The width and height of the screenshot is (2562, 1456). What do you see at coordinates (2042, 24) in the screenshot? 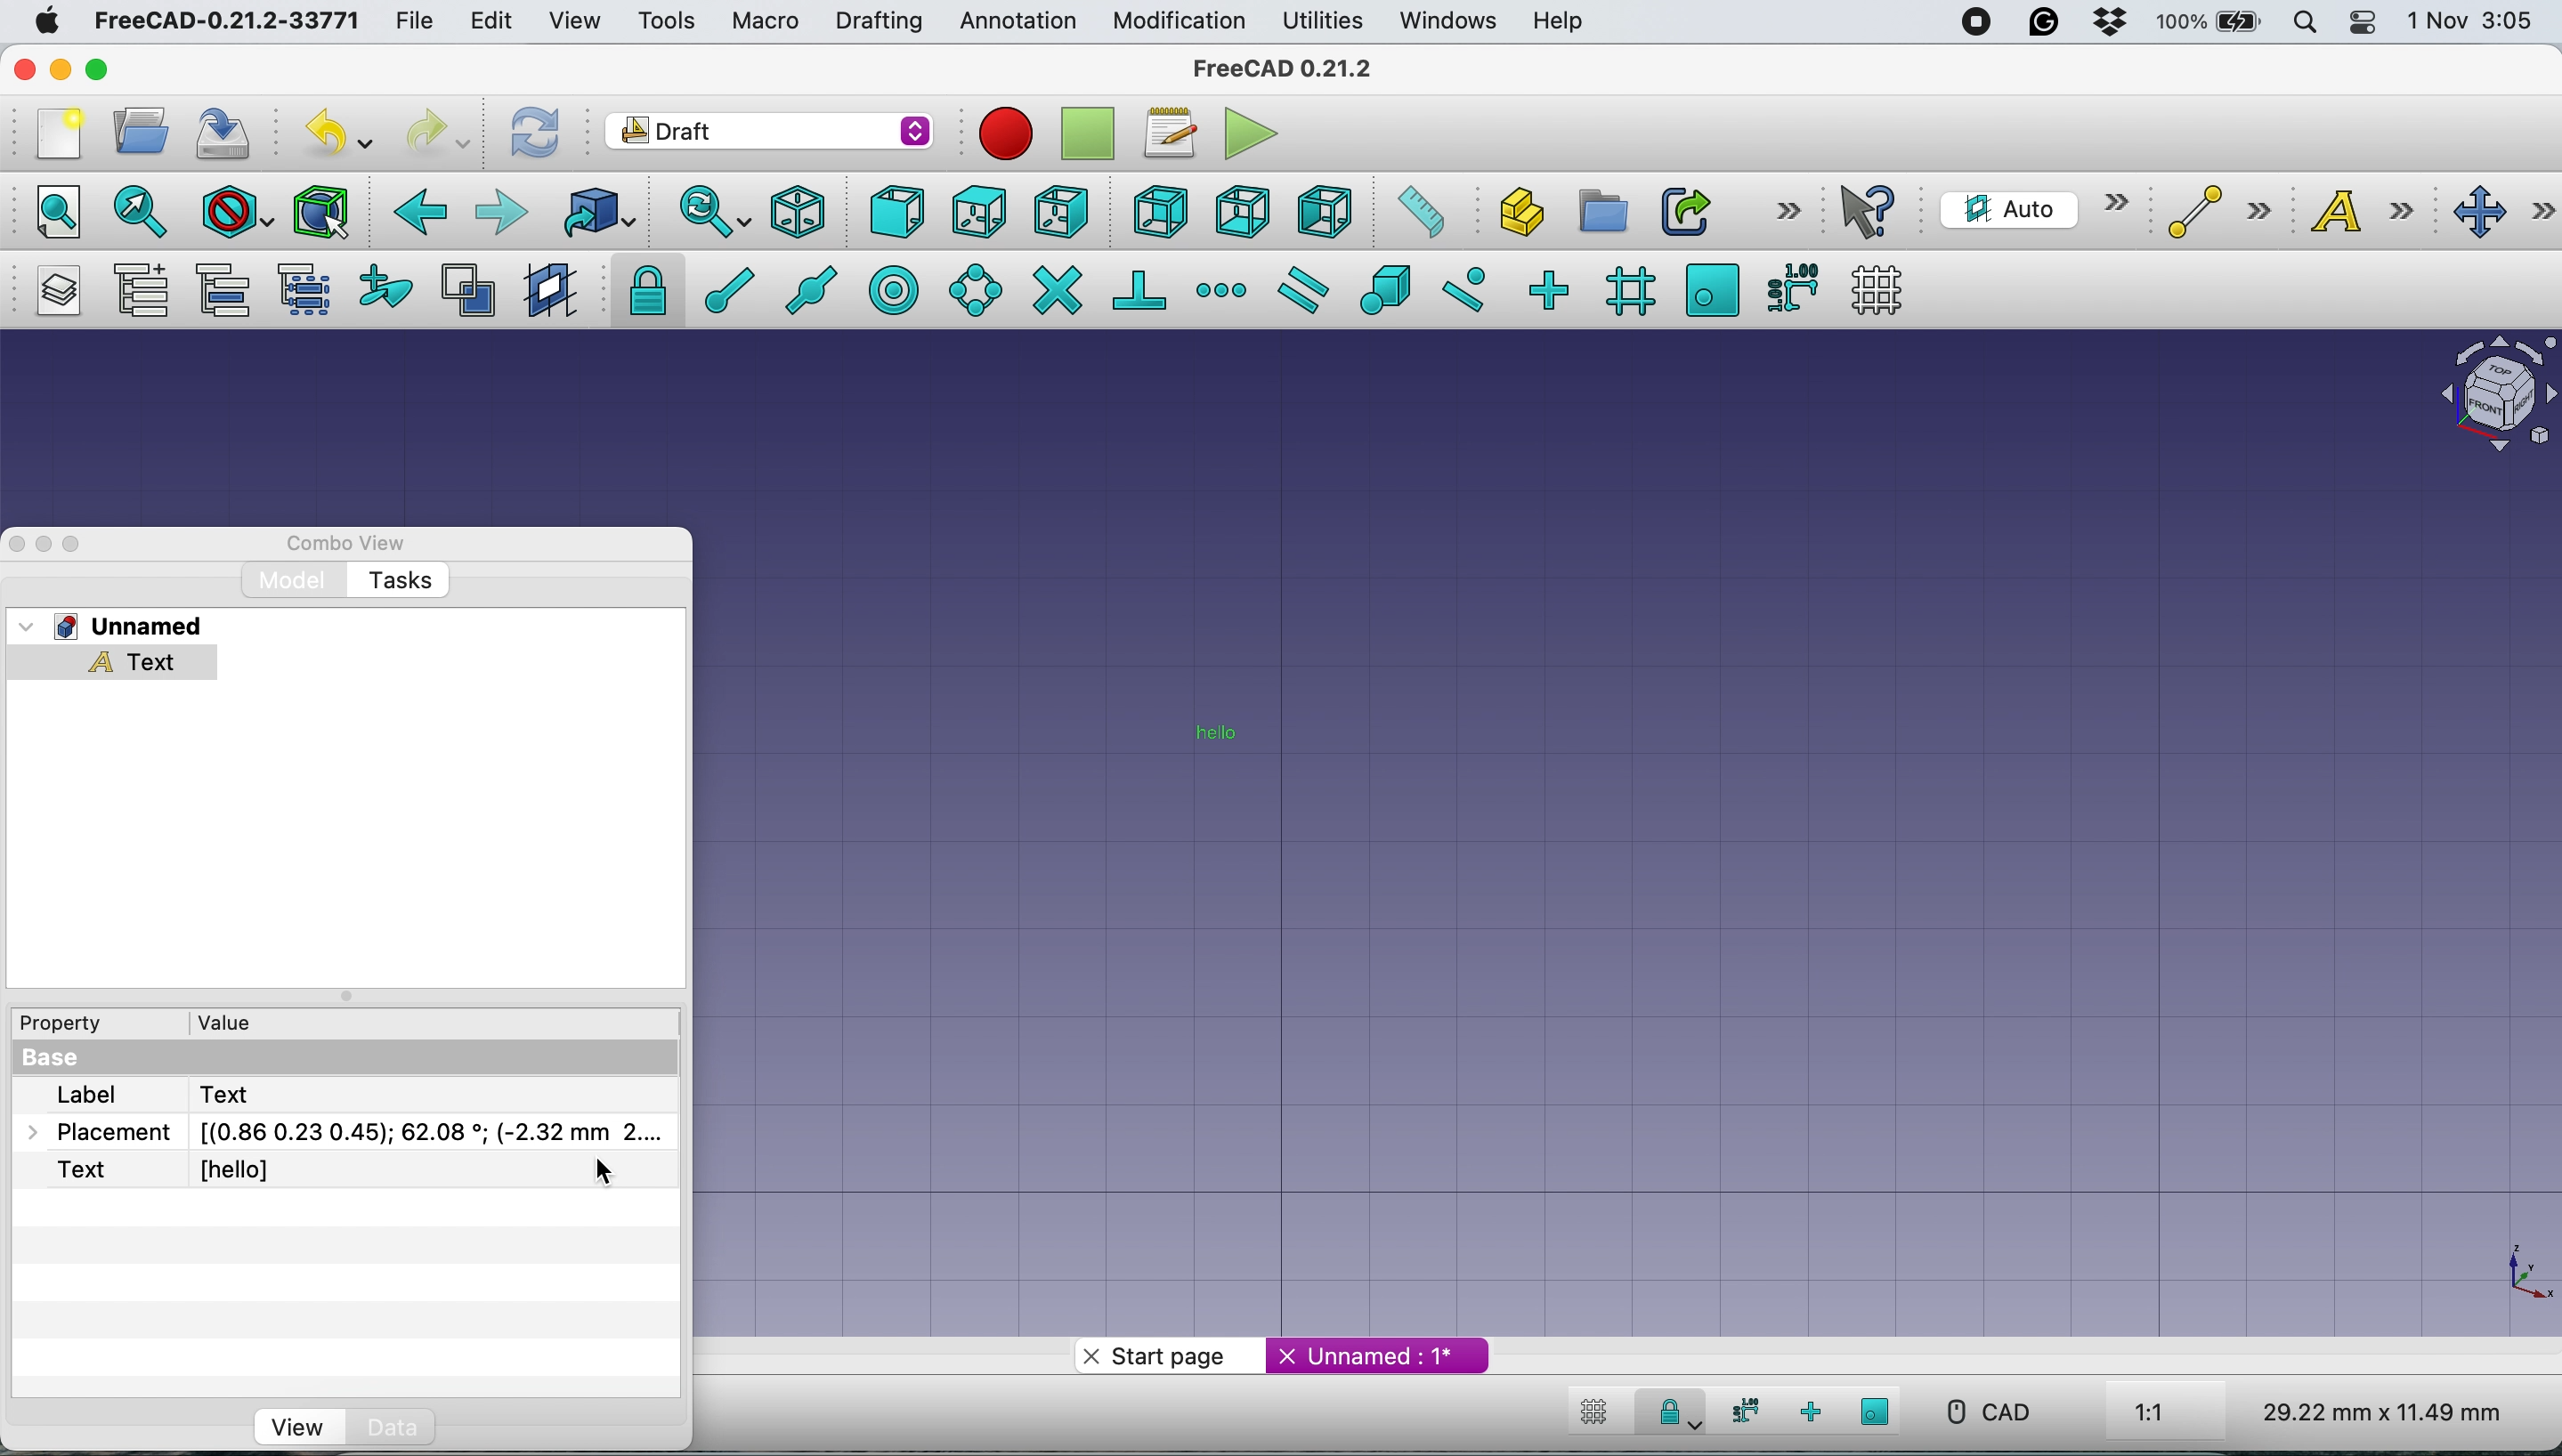
I see `grammarly` at bounding box center [2042, 24].